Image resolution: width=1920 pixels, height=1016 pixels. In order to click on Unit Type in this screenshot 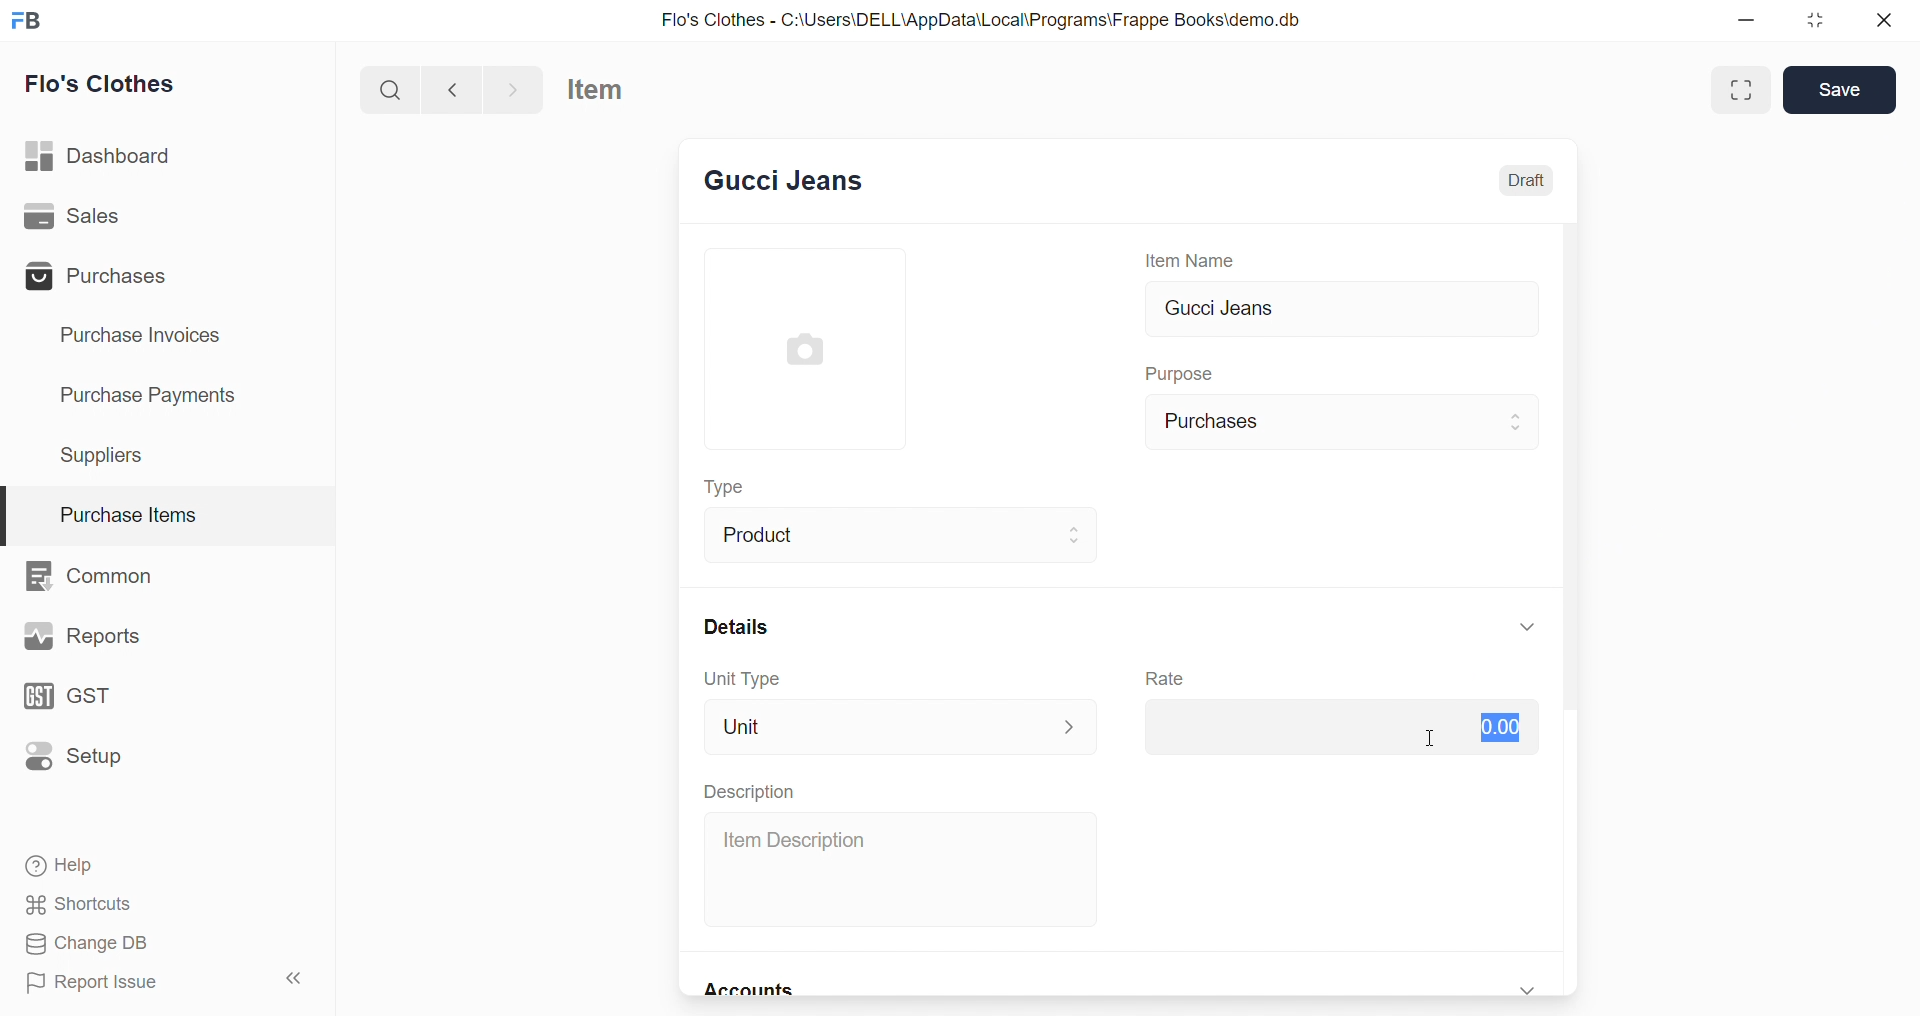, I will do `click(740, 679)`.